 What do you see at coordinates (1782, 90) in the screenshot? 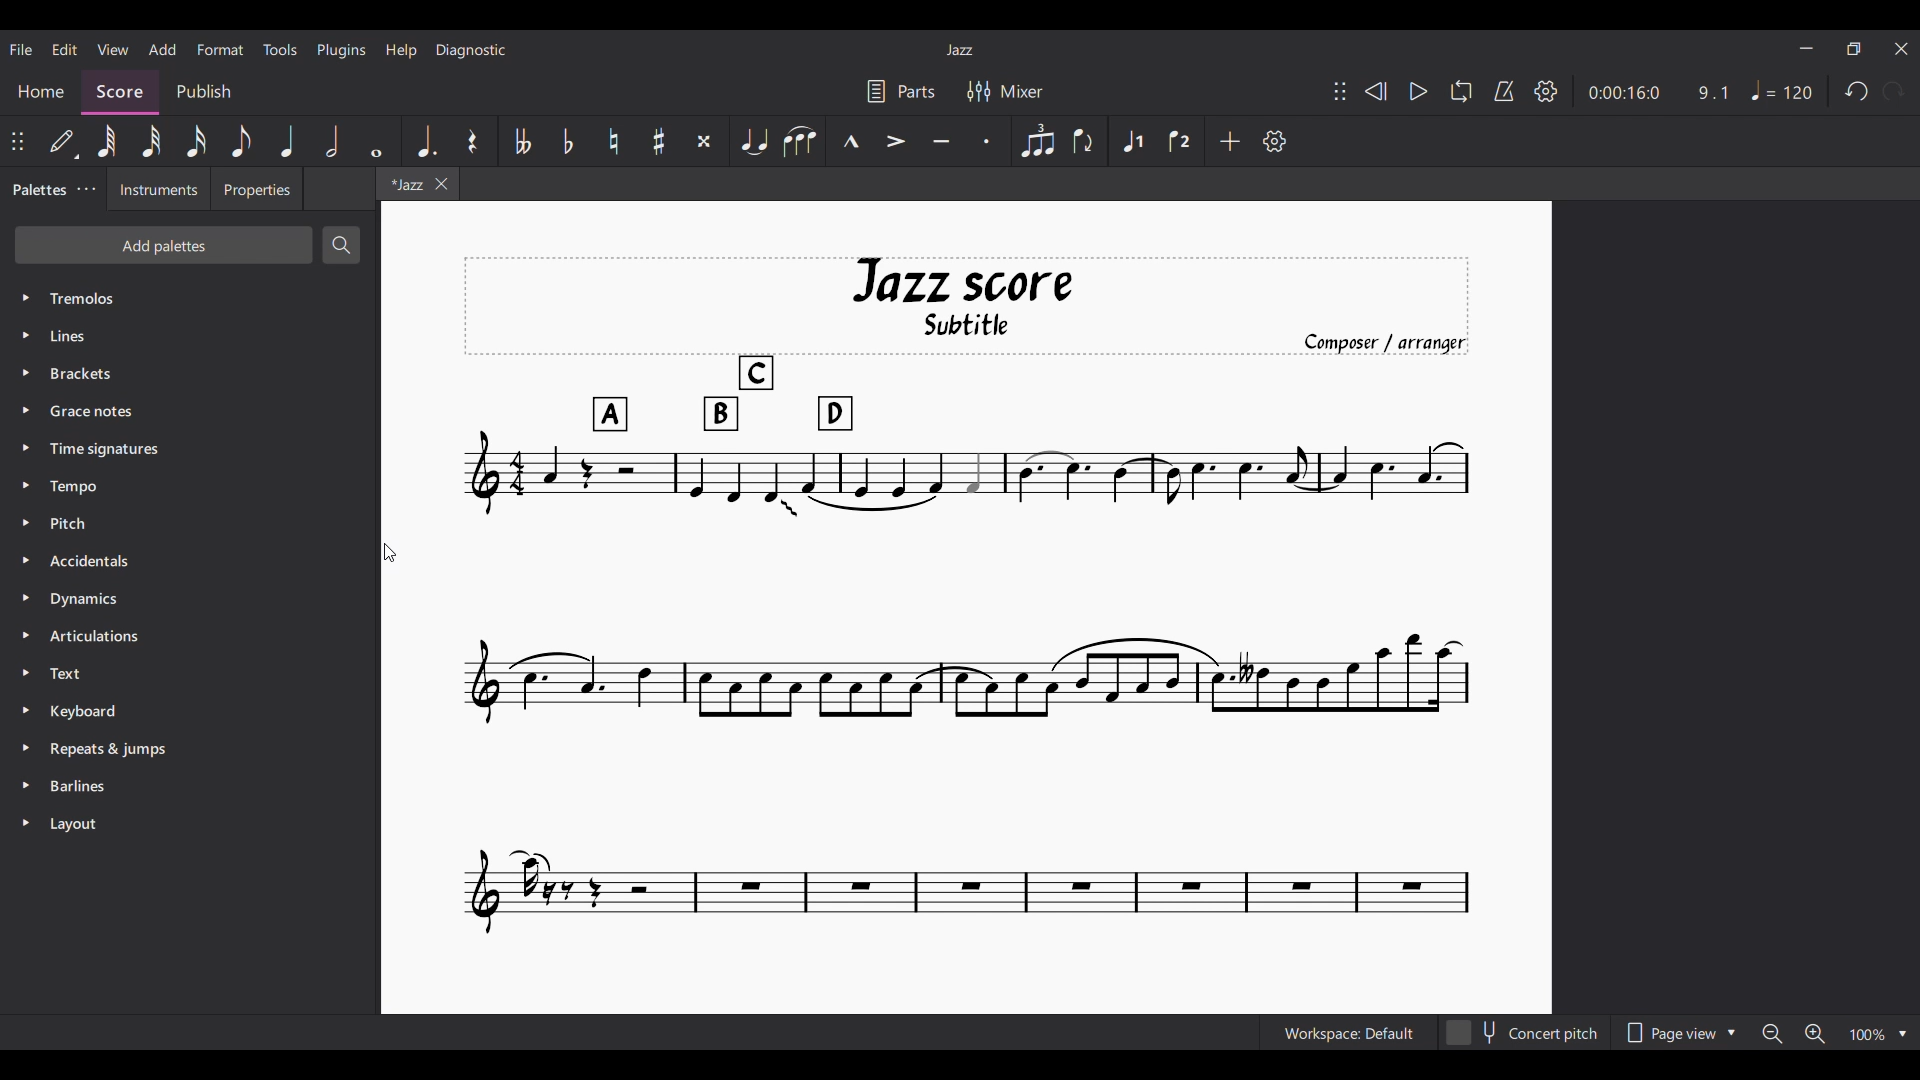
I see `Tempo` at bounding box center [1782, 90].